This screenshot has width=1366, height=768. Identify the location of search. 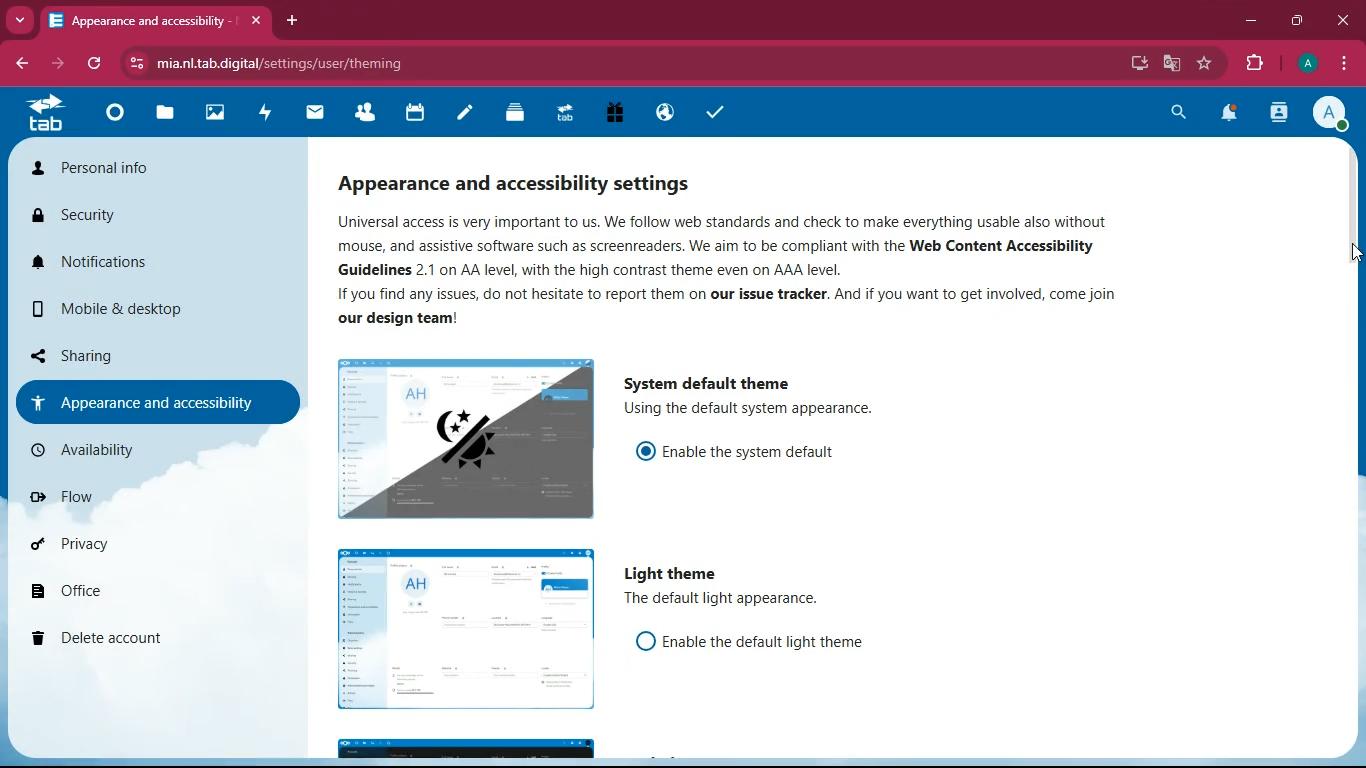
(1173, 114).